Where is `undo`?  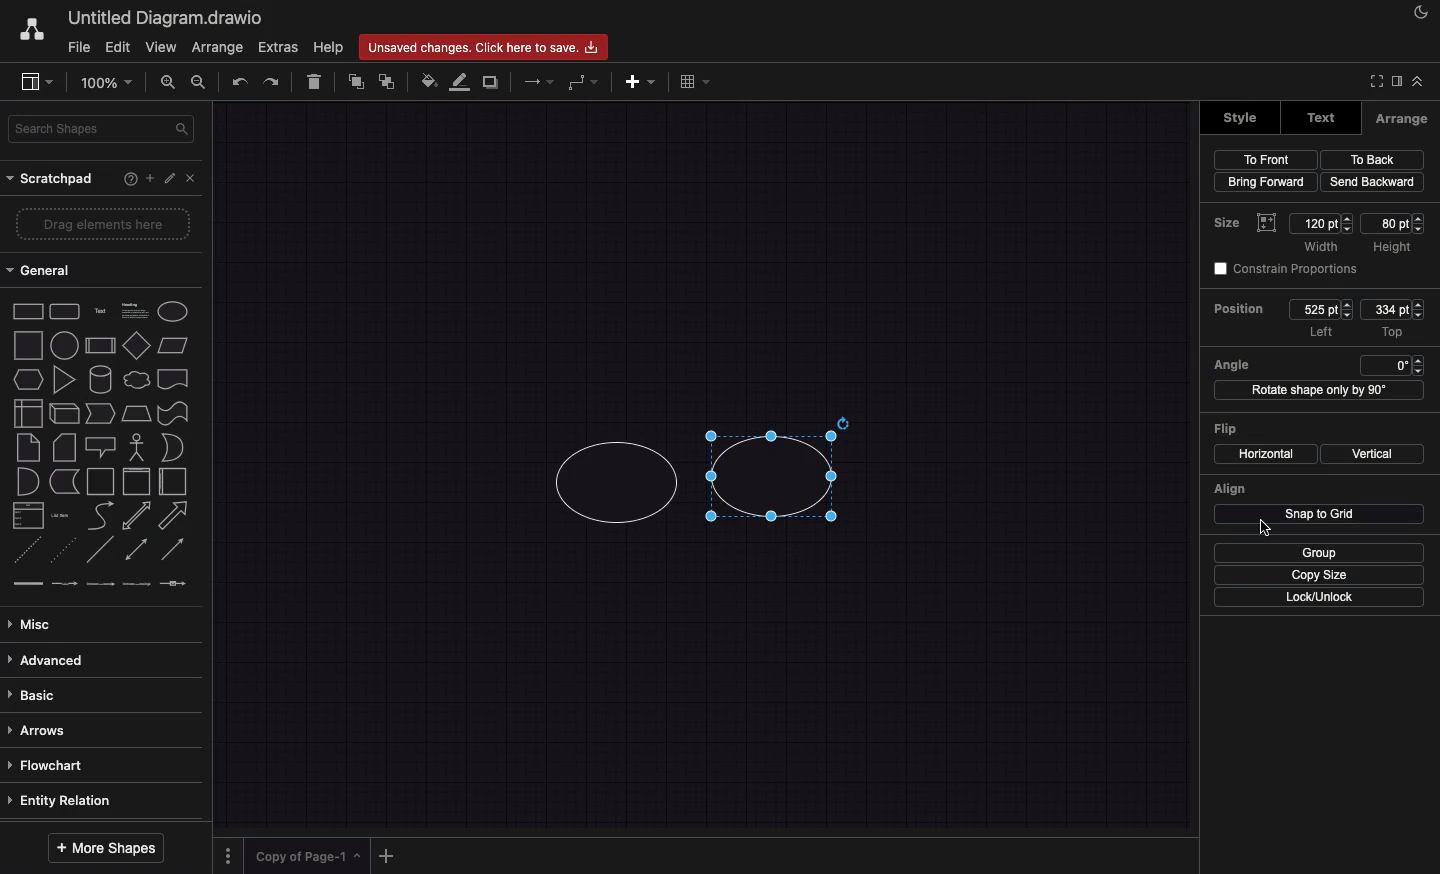 undo is located at coordinates (238, 82).